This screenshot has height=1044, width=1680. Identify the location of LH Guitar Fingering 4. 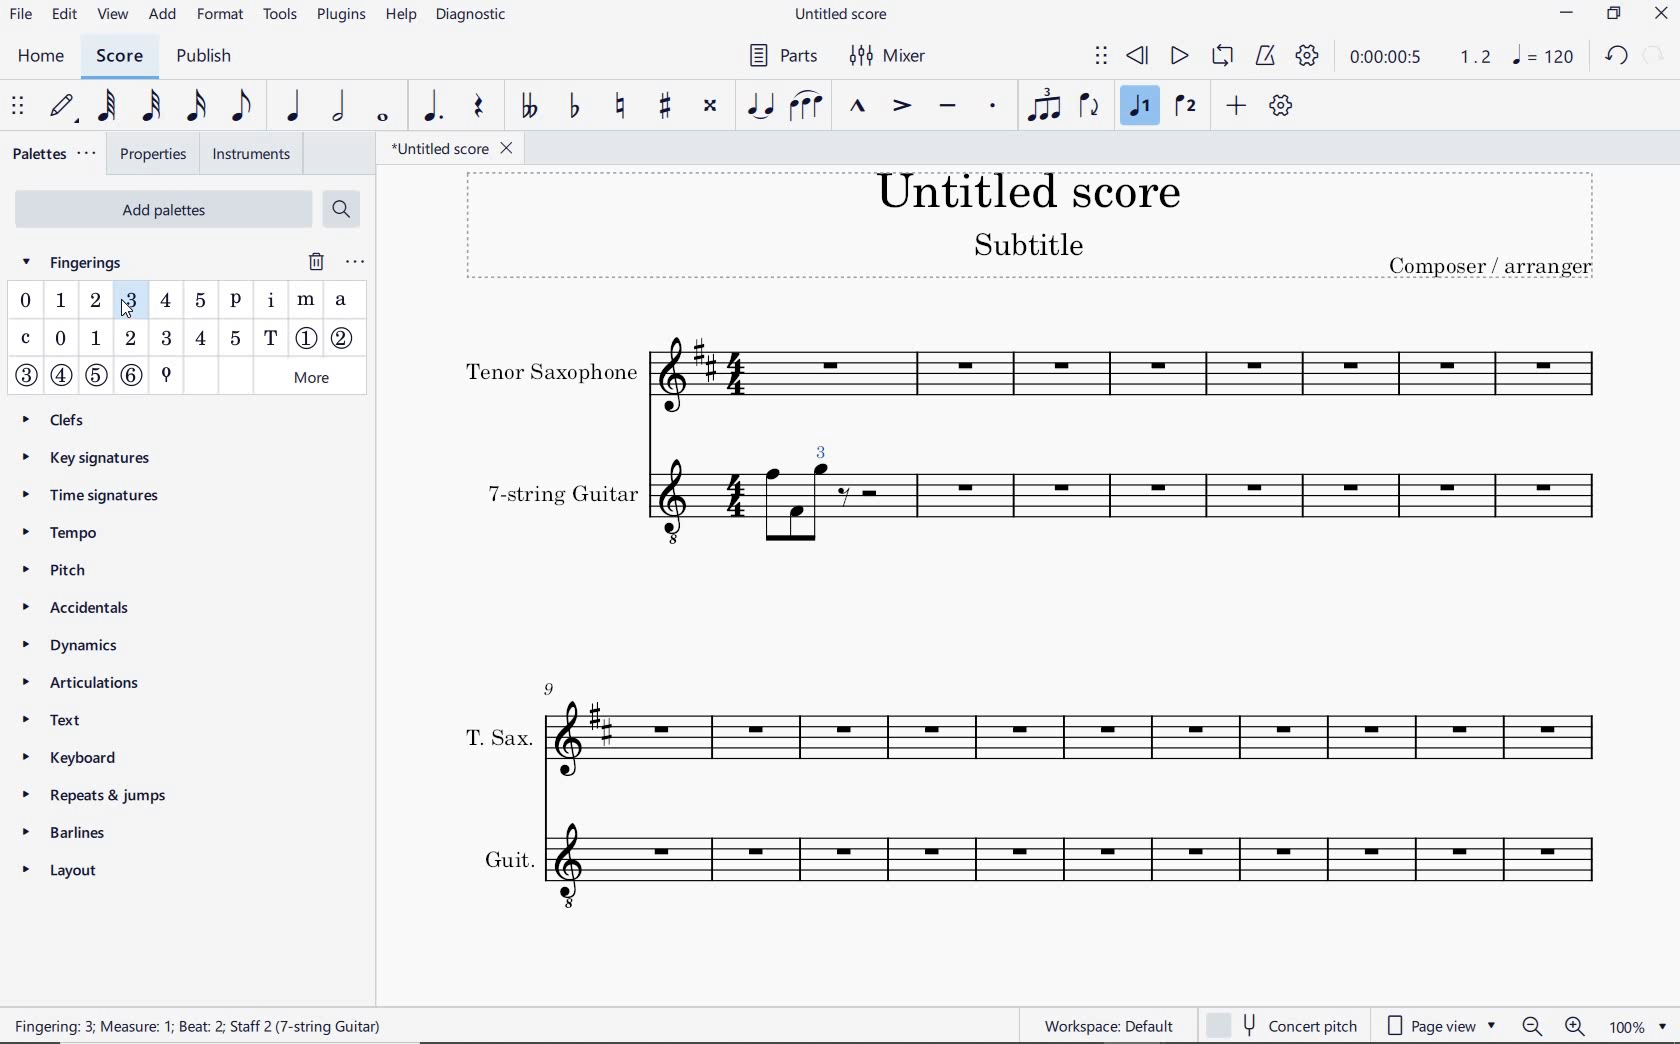
(202, 338).